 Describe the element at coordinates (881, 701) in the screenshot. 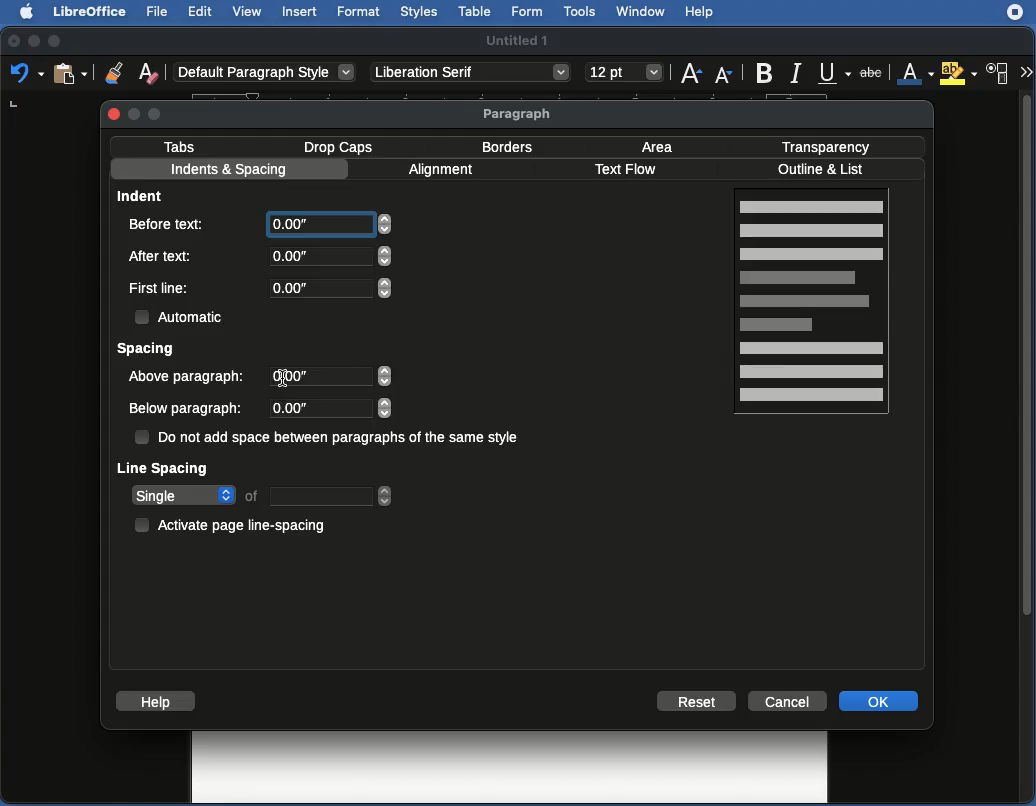

I see `OK` at that location.